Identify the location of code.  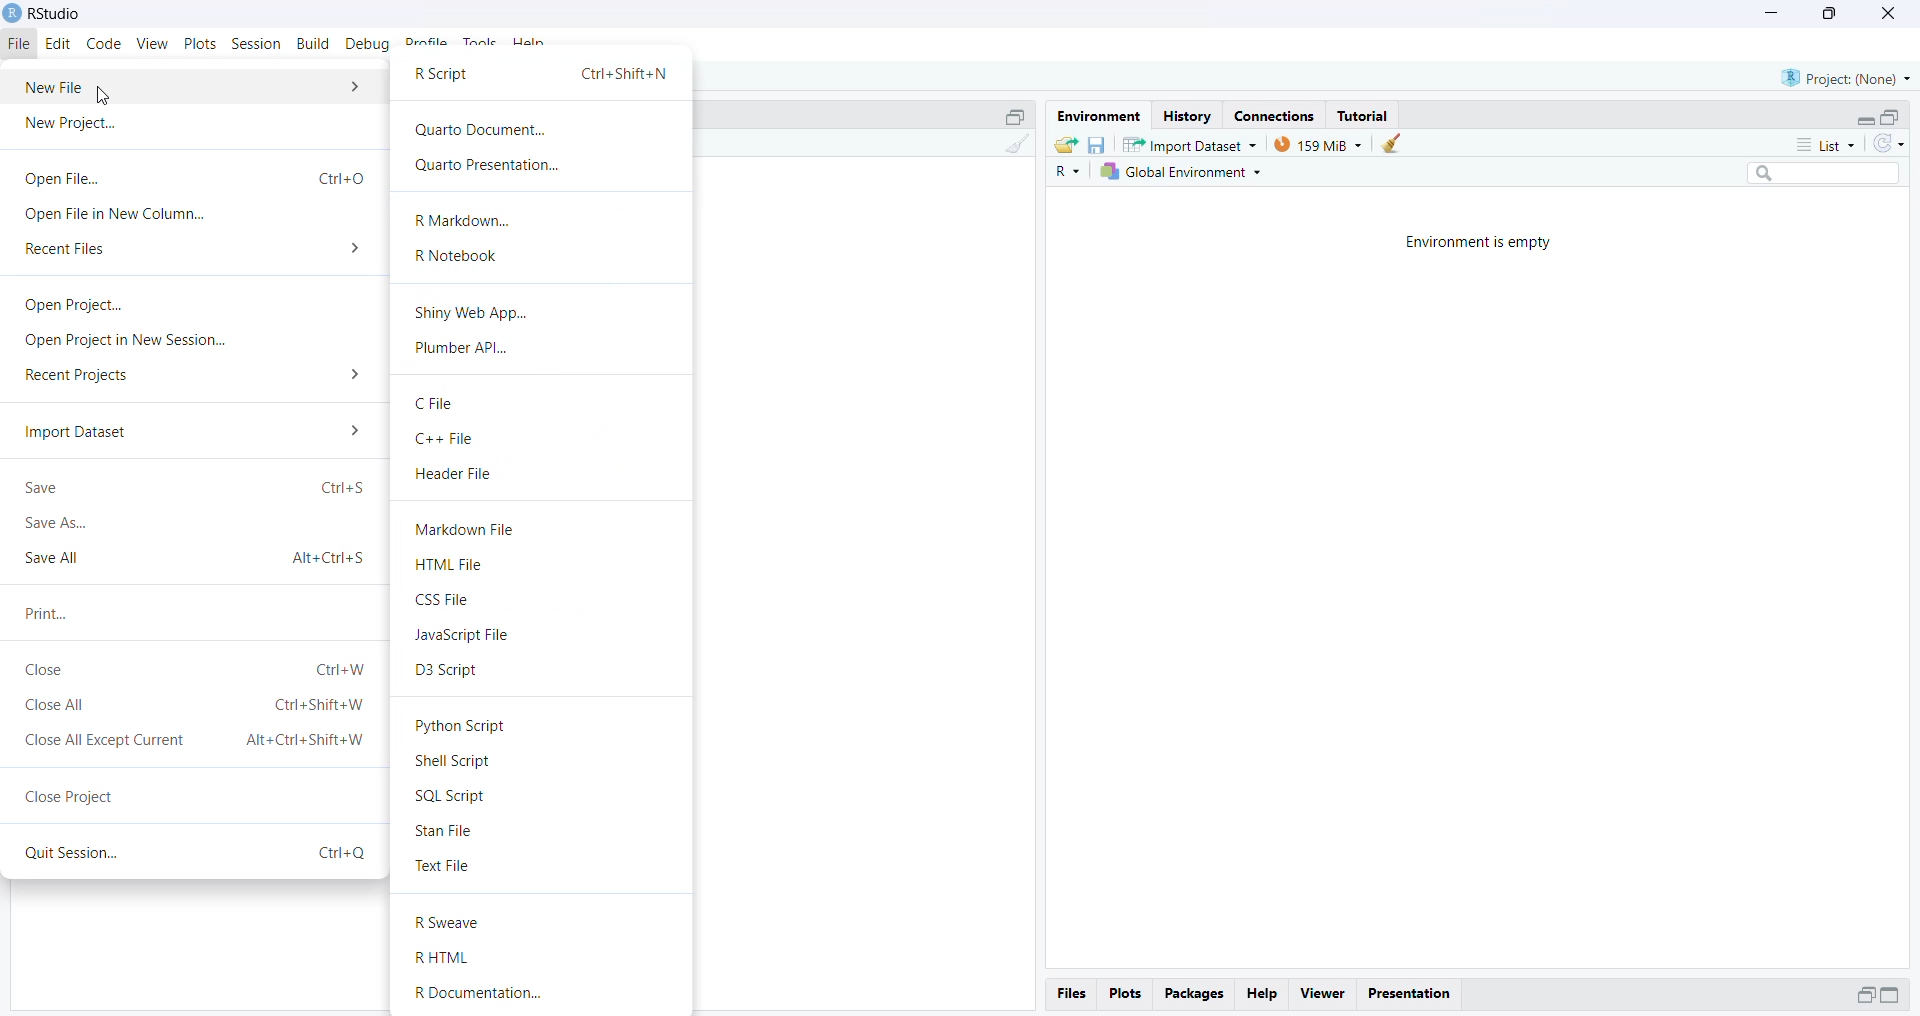
(106, 43).